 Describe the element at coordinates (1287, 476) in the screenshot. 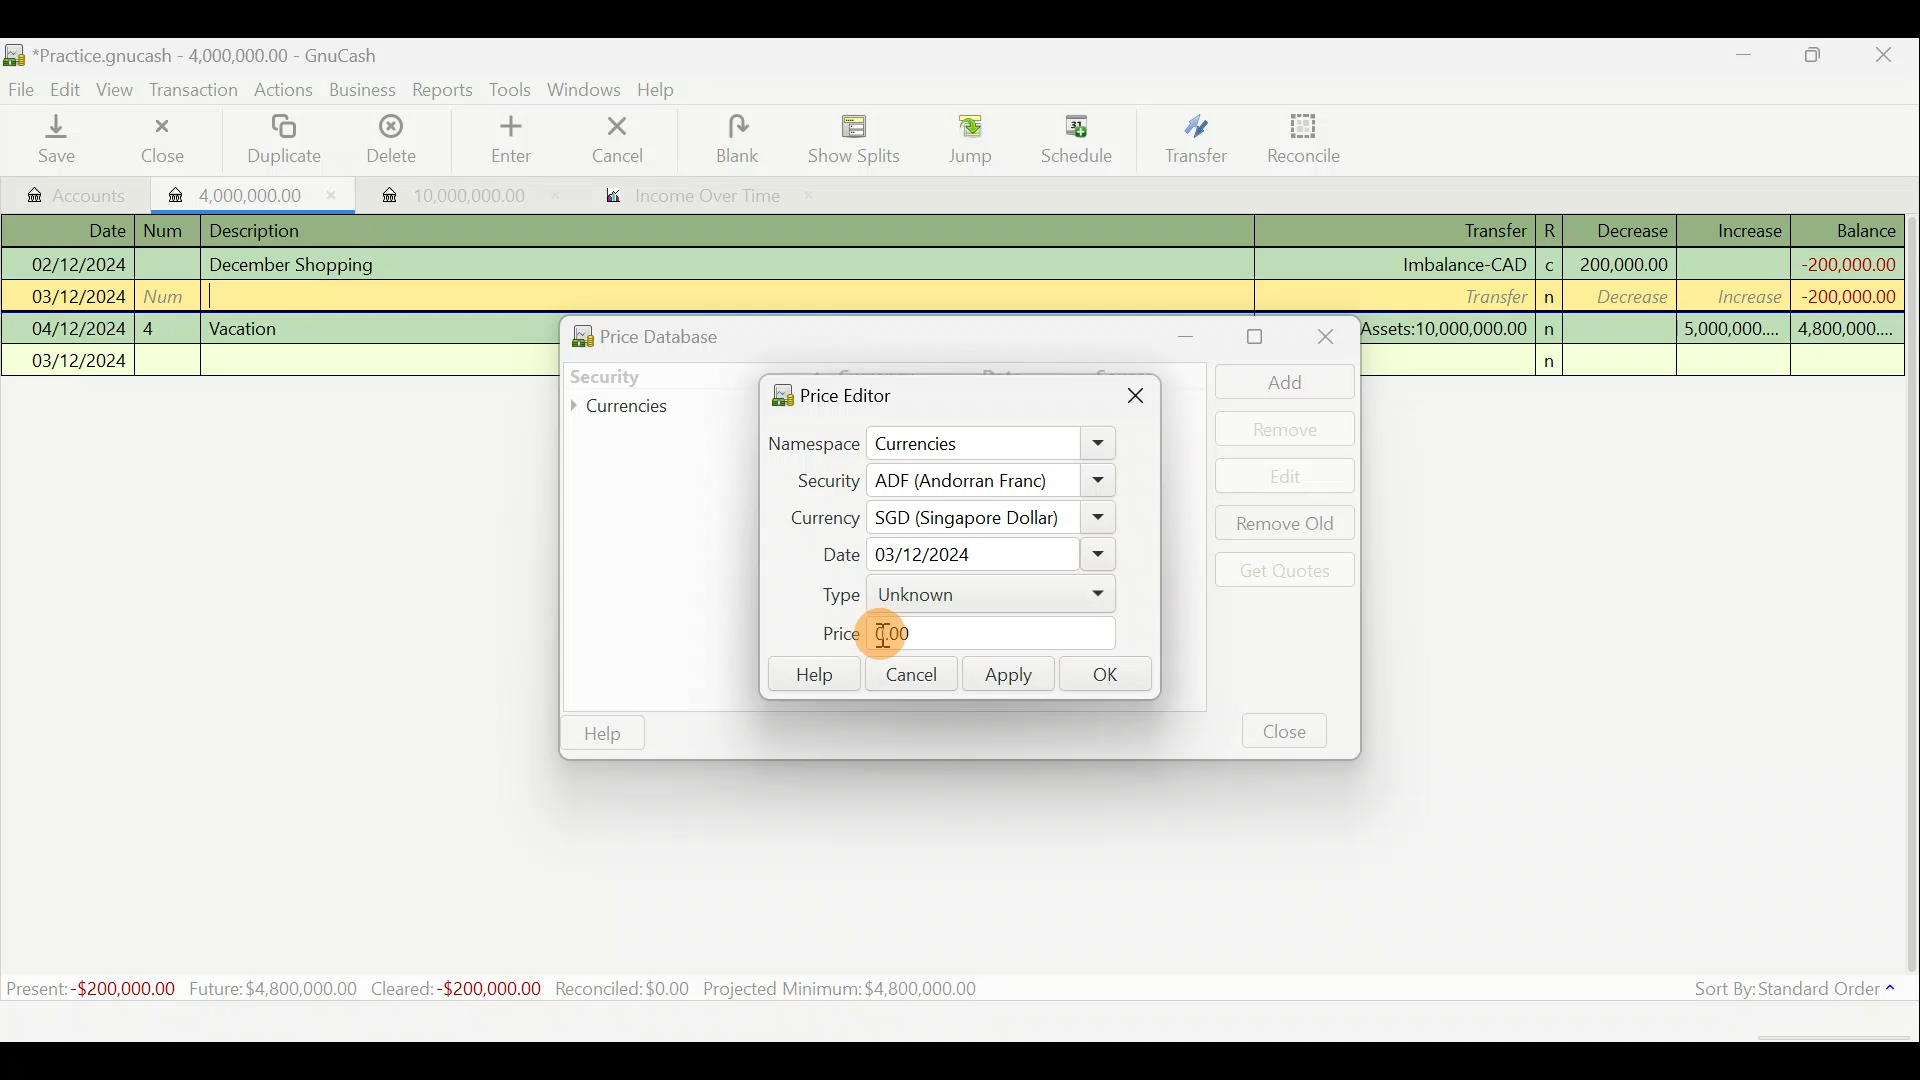

I see `Edit` at that location.